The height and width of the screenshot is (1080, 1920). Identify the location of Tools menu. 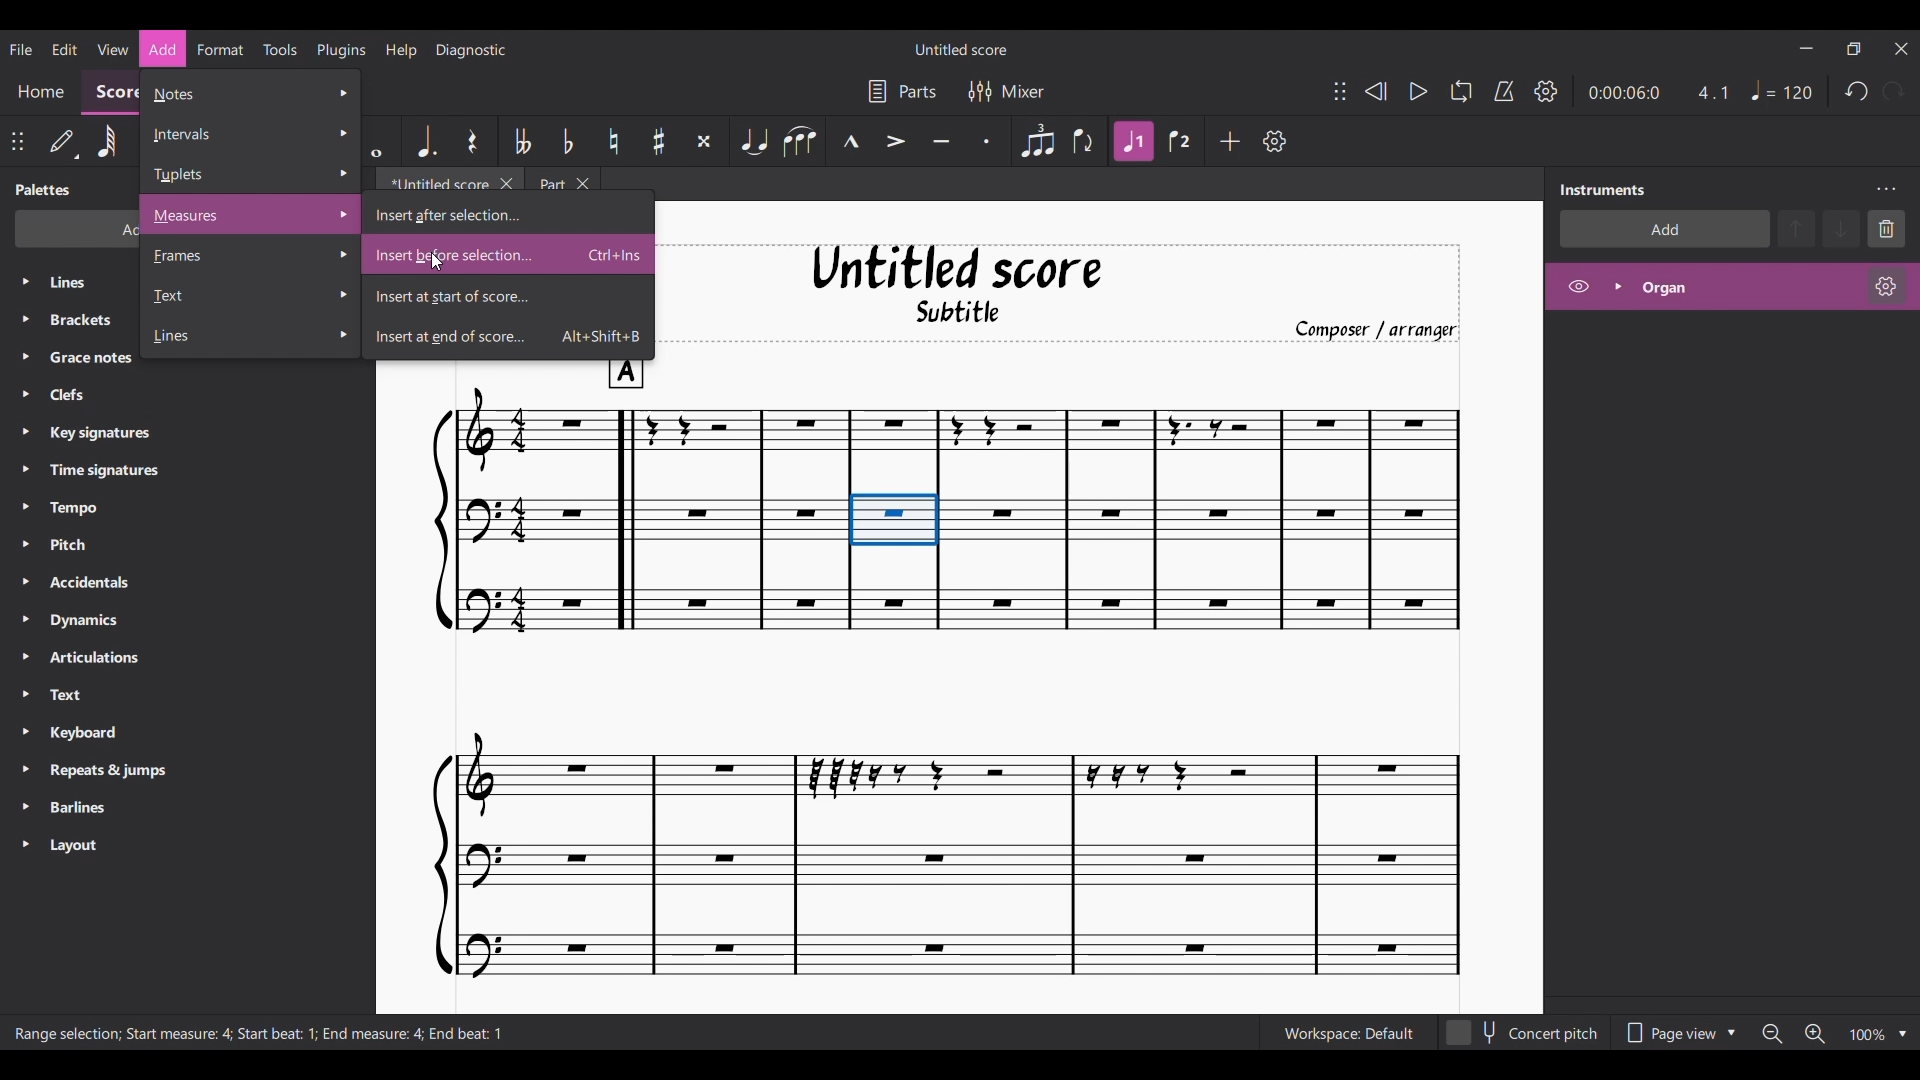
(280, 49).